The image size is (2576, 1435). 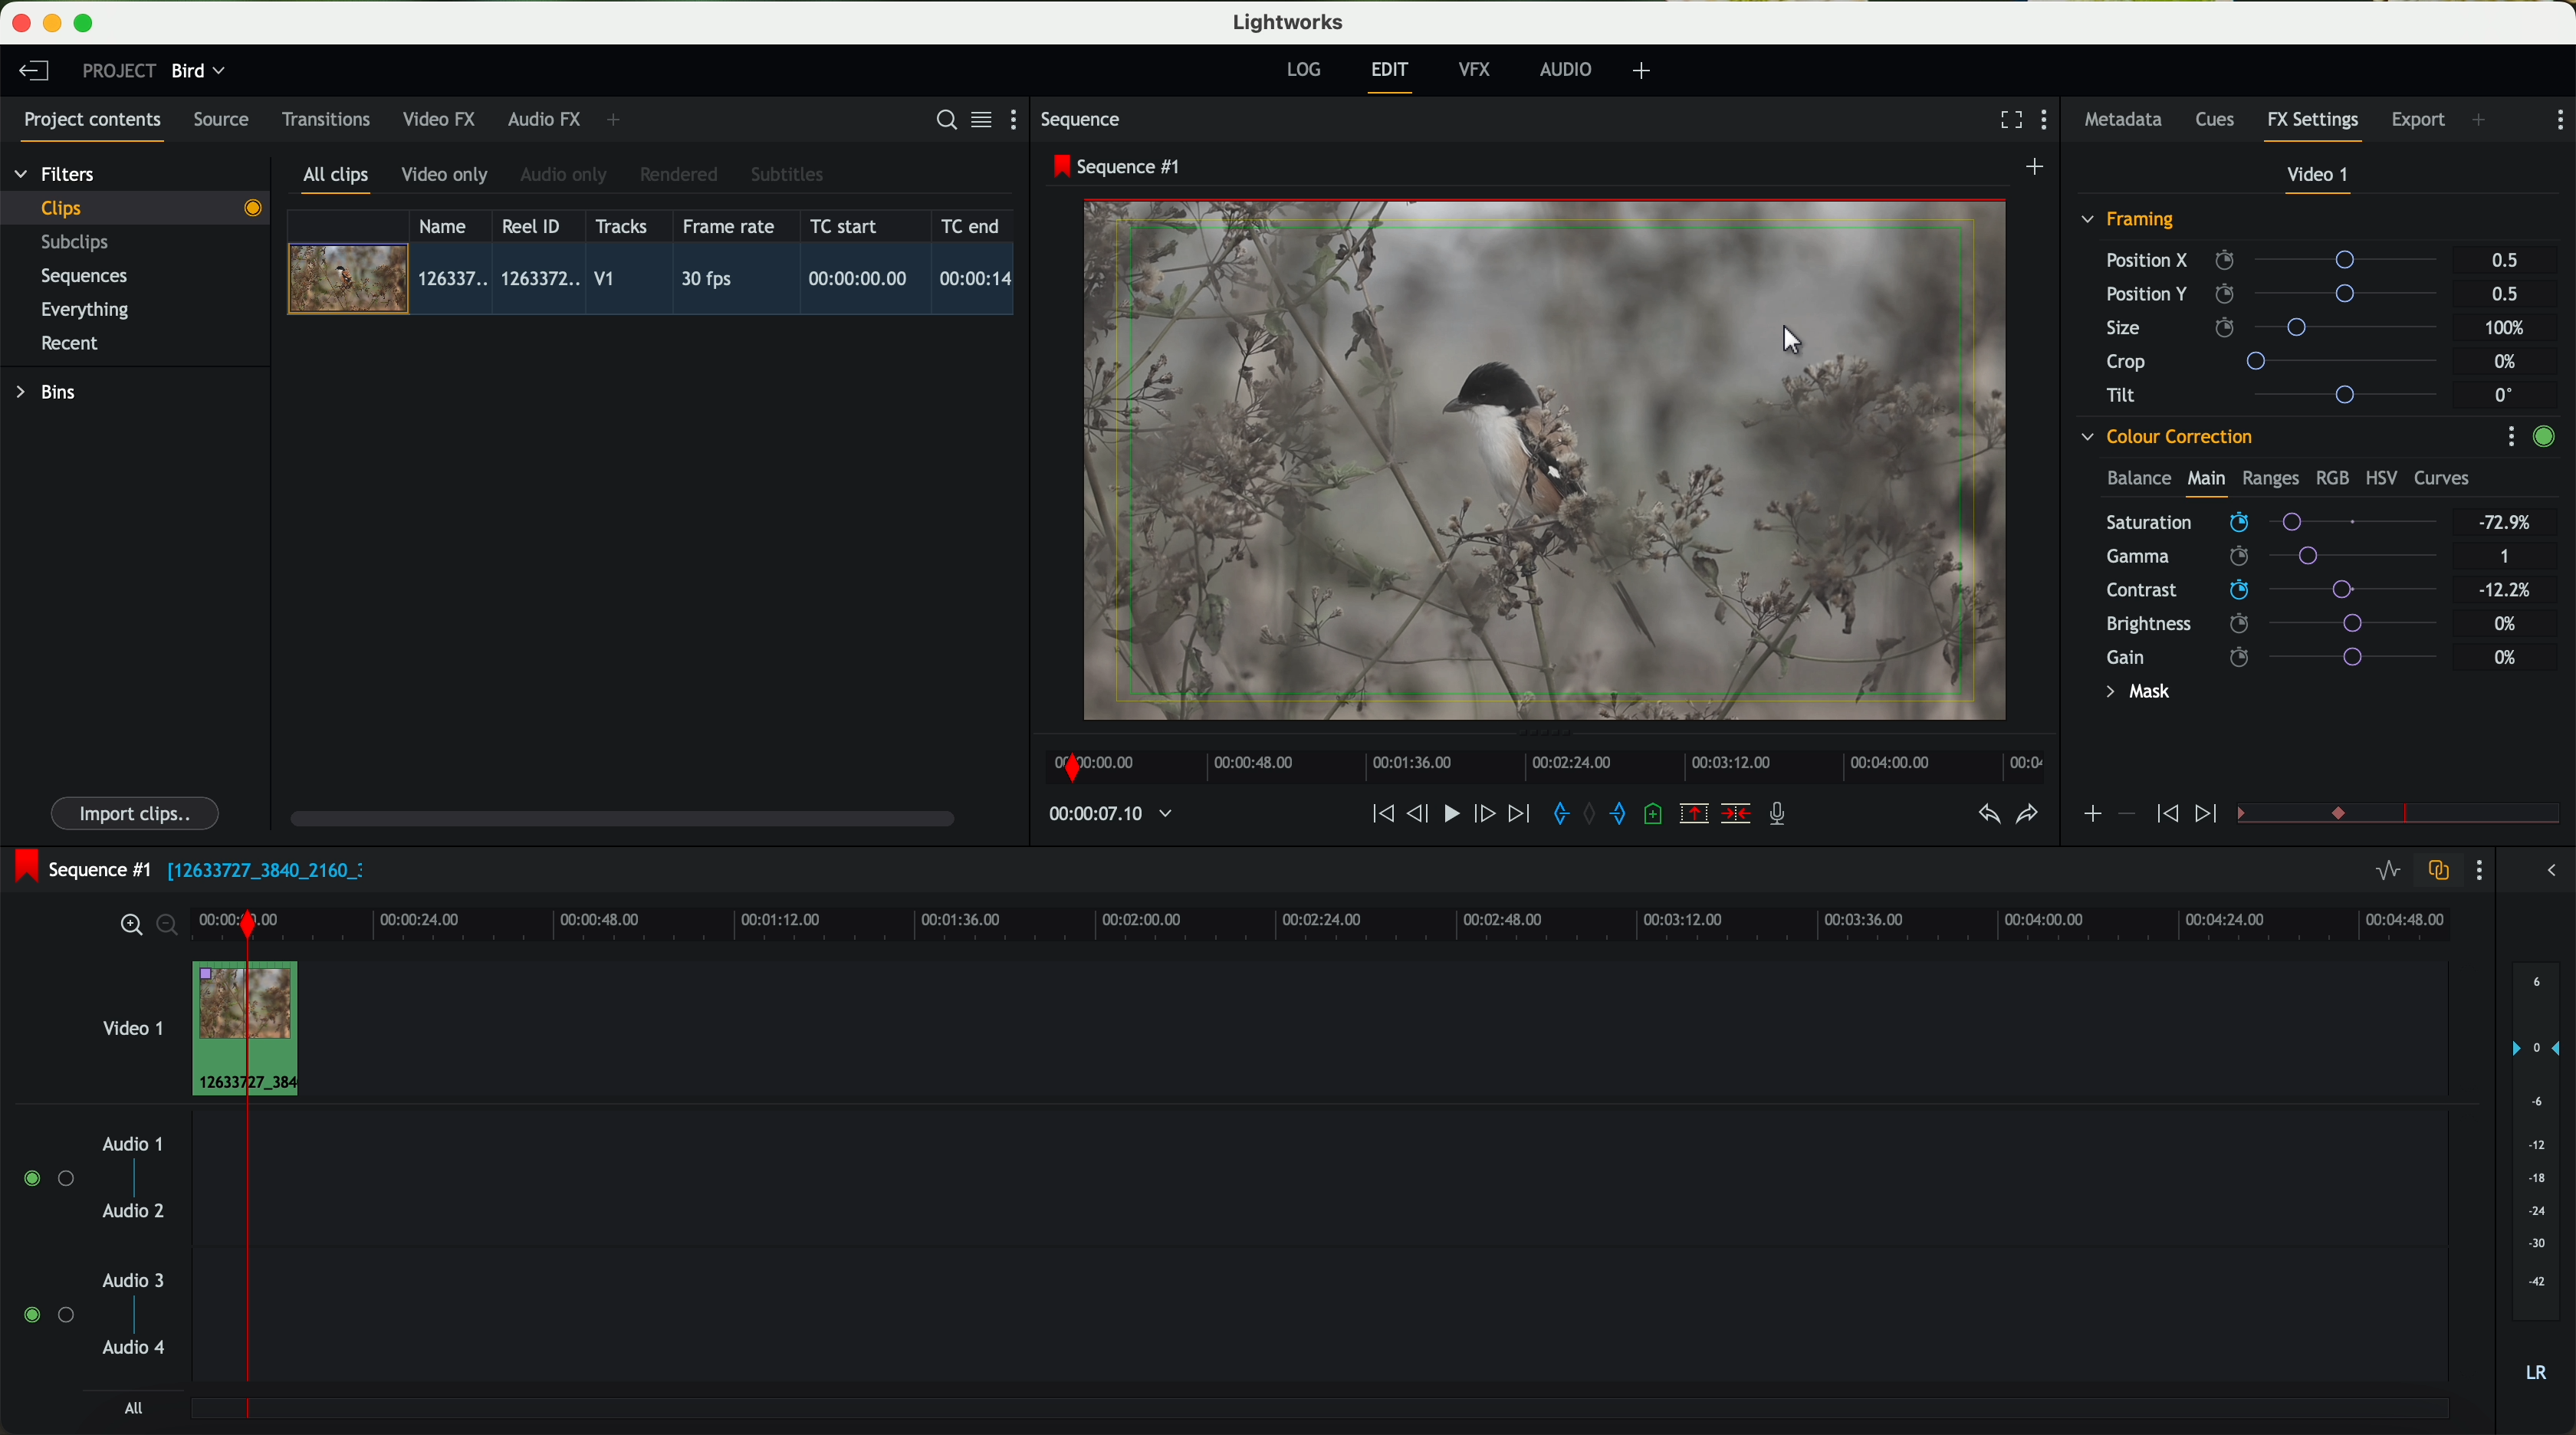 What do you see at coordinates (2164, 815) in the screenshot?
I see `icon` at bounding box center [2164, 815].